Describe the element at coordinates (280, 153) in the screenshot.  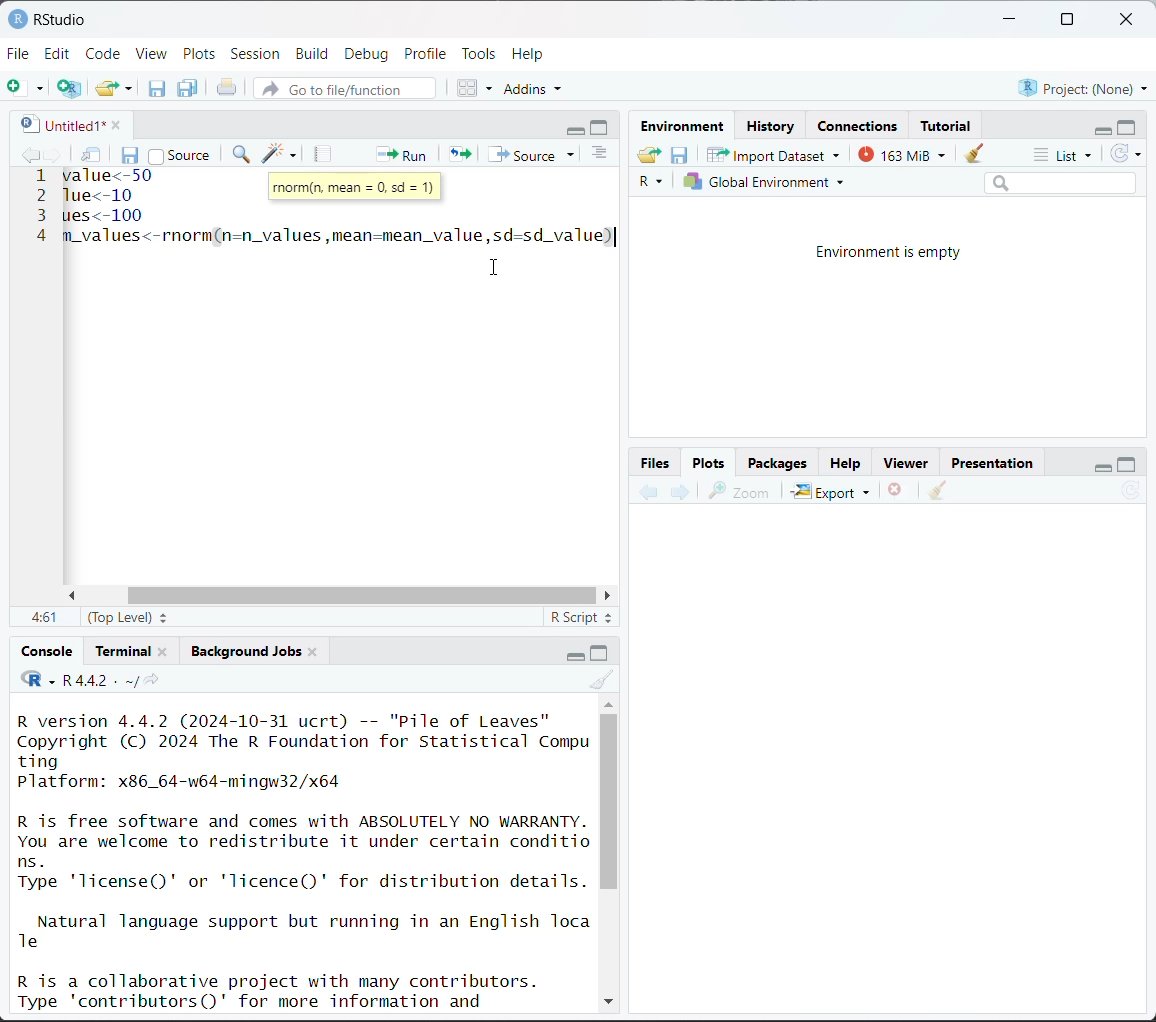
I see `code tools` at that location.